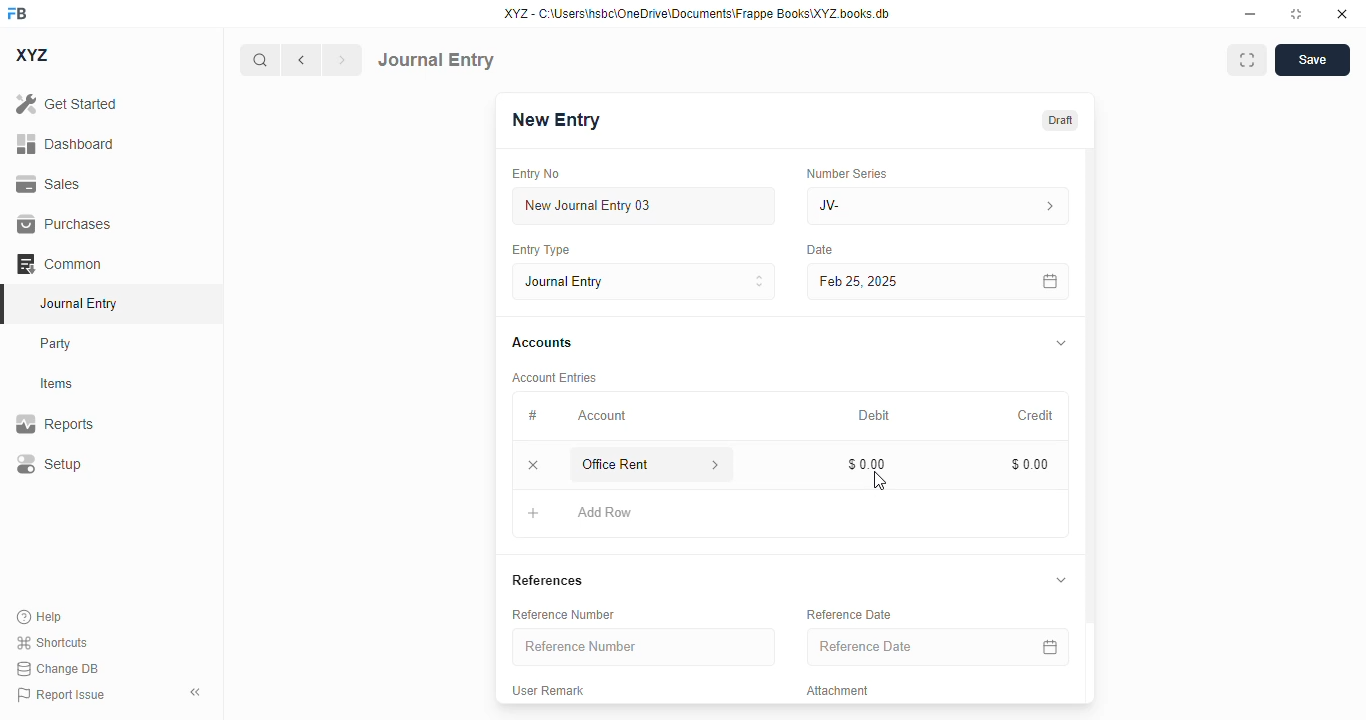 This screenshot has height=720, width=1366. What do you see at coordinates (1051, 282) in the screenshot?
I see `calendar icon` at bounding box center [1051, 282].